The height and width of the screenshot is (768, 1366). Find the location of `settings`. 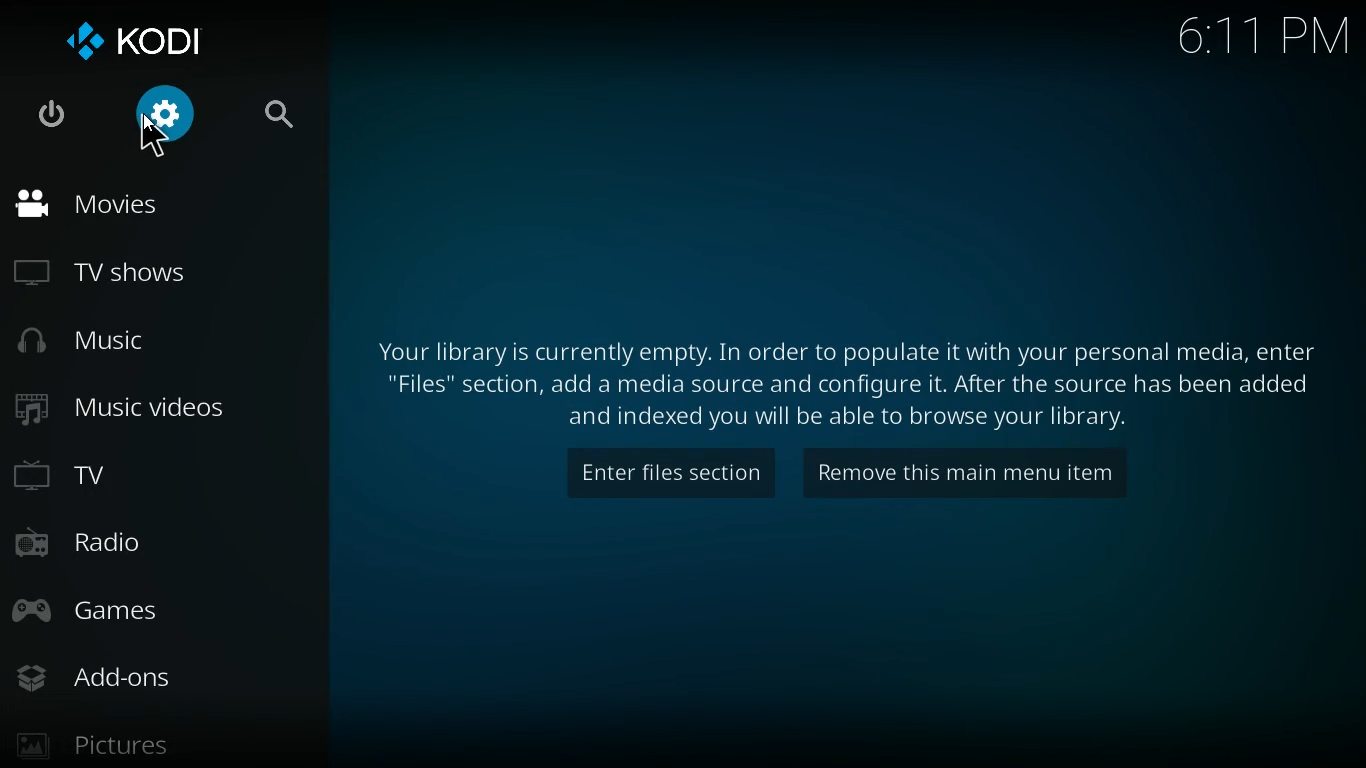

settings is located at coordinates (166, 117).